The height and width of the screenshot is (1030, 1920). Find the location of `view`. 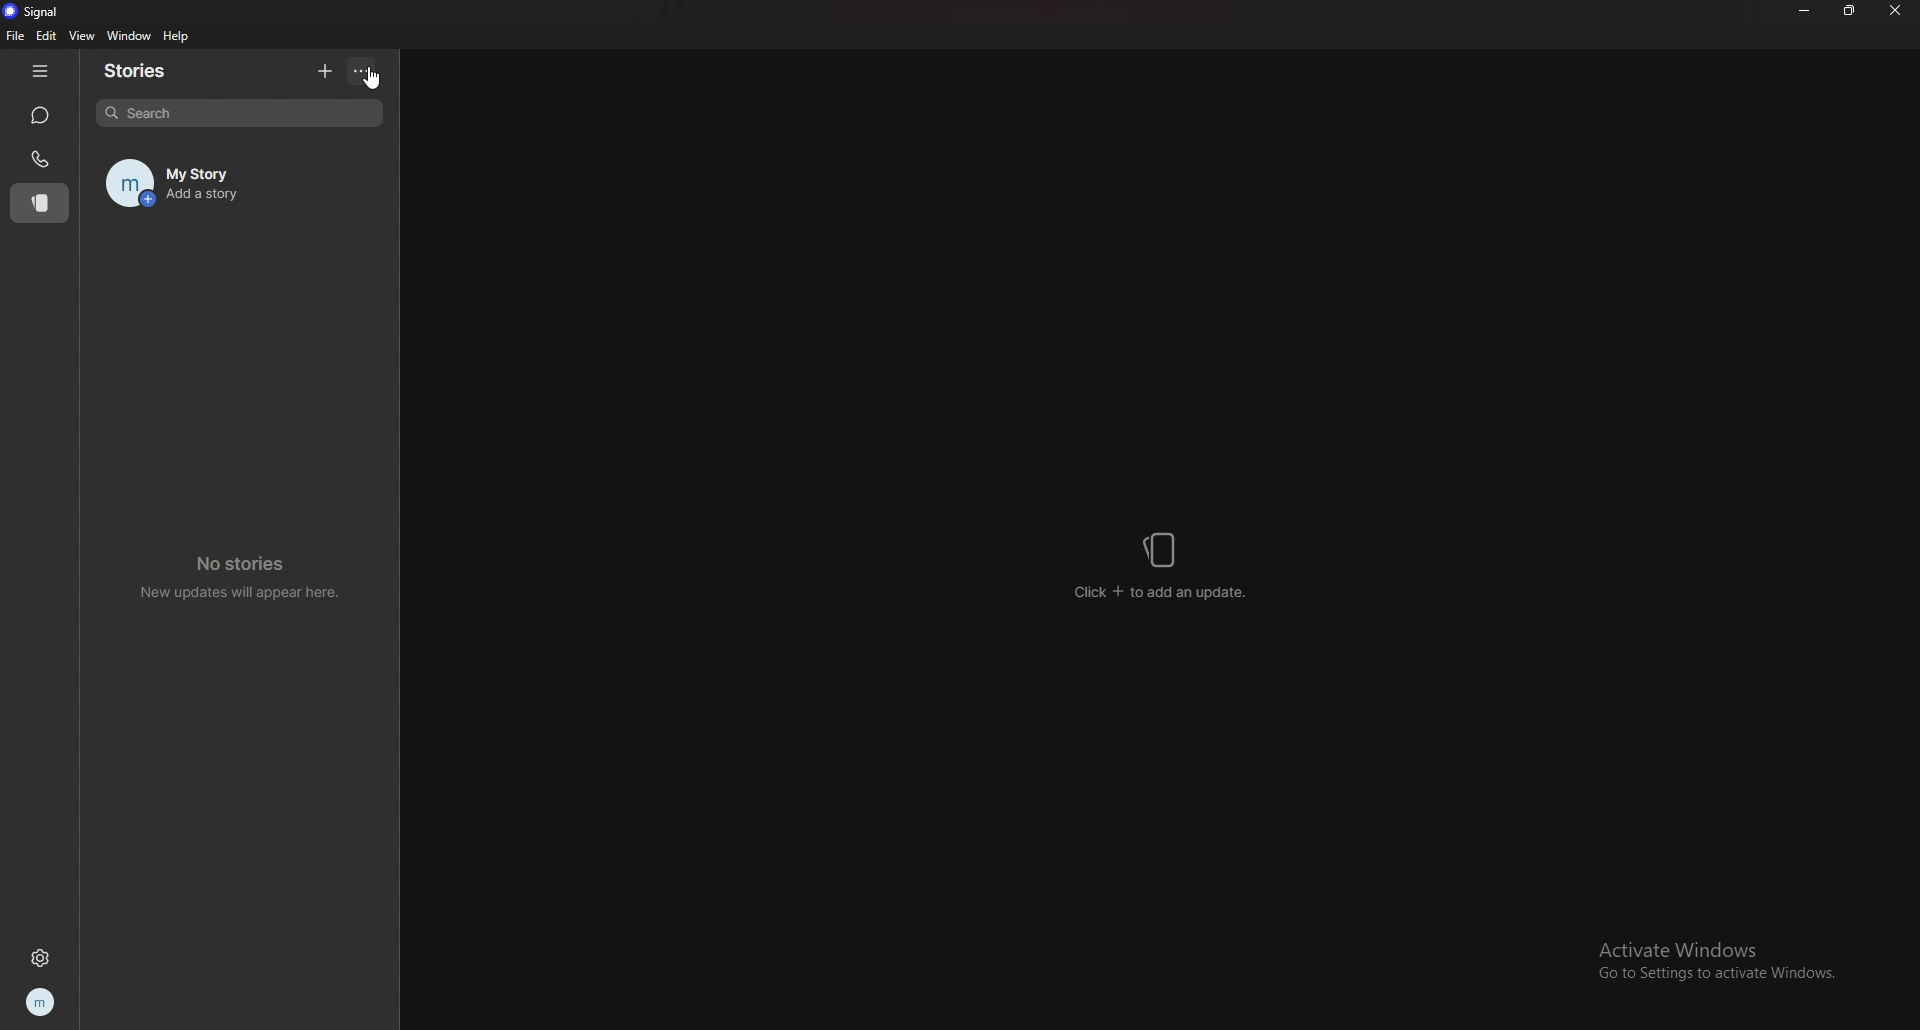

view is located at coordinates (80, 36).